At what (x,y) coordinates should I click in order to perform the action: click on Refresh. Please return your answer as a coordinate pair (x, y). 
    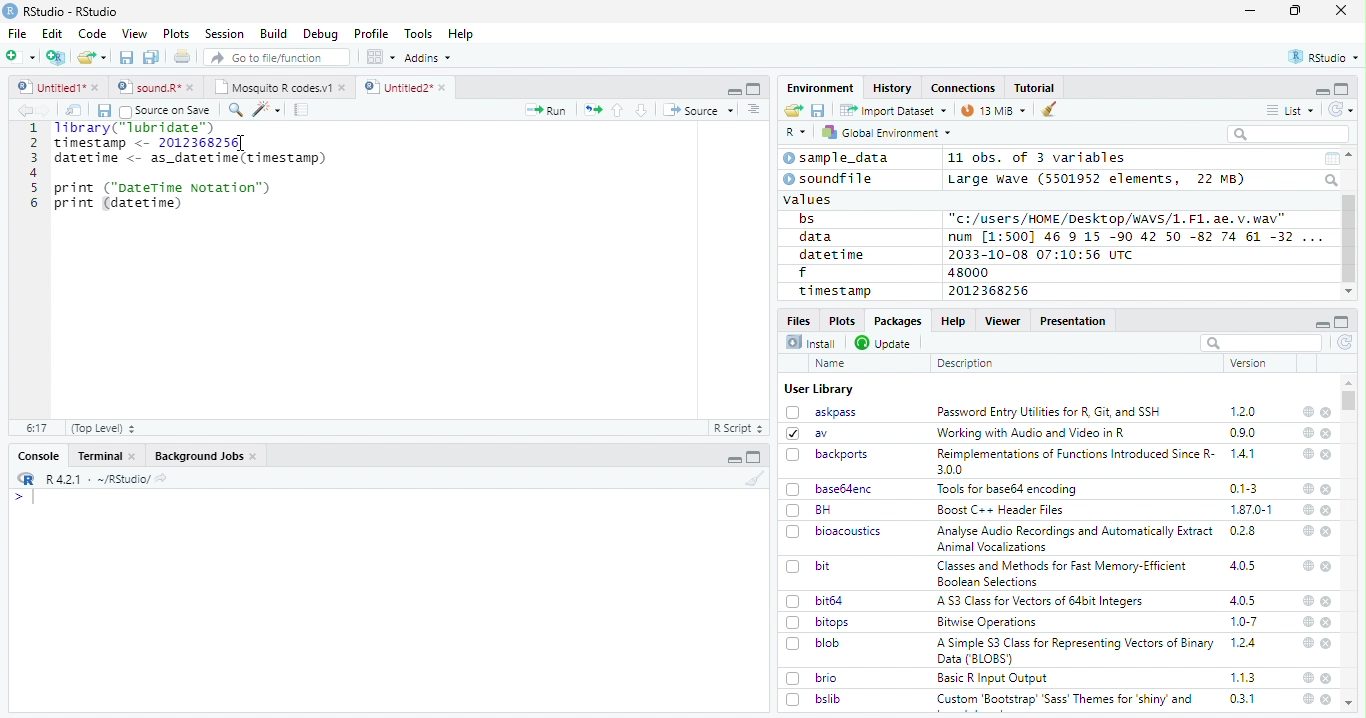
    Looking at the image, I should click on (1346, 344).